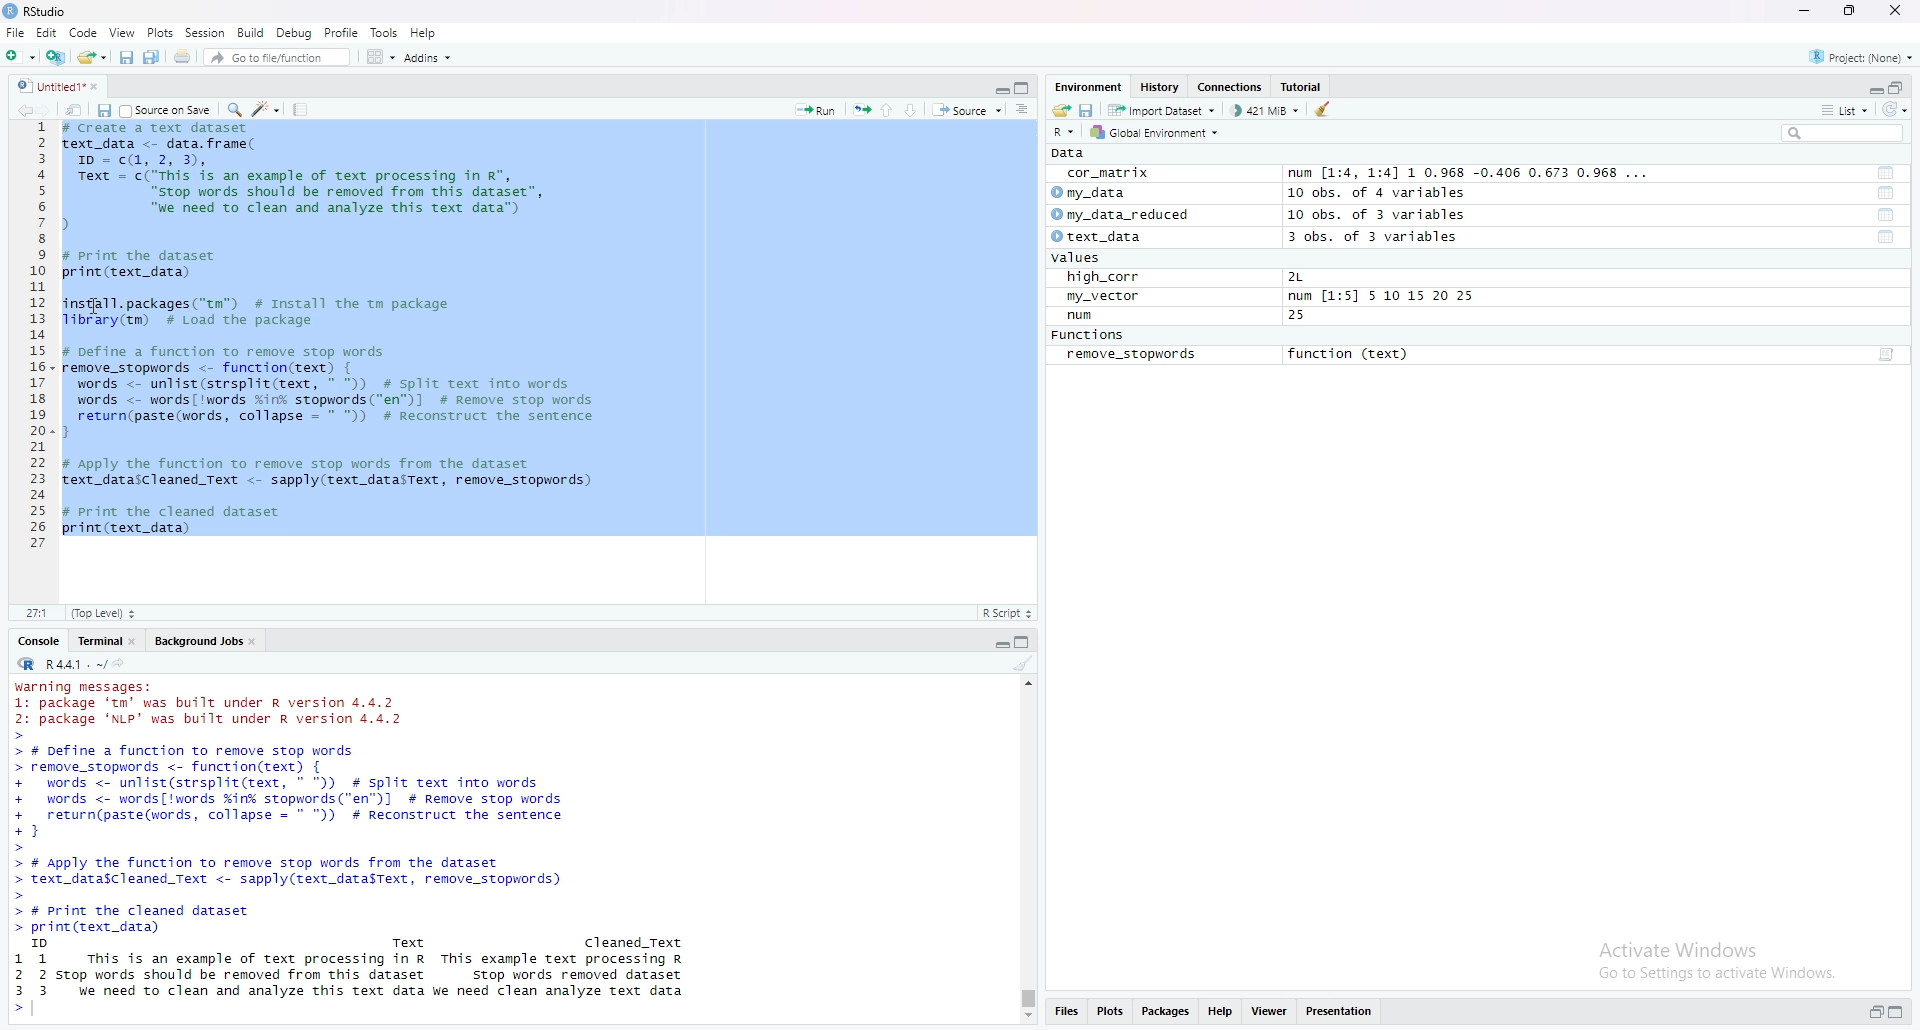 Image resolution: width=1920 pixels, height=1030 pixels. I want to click on search, so click(1845, 133).